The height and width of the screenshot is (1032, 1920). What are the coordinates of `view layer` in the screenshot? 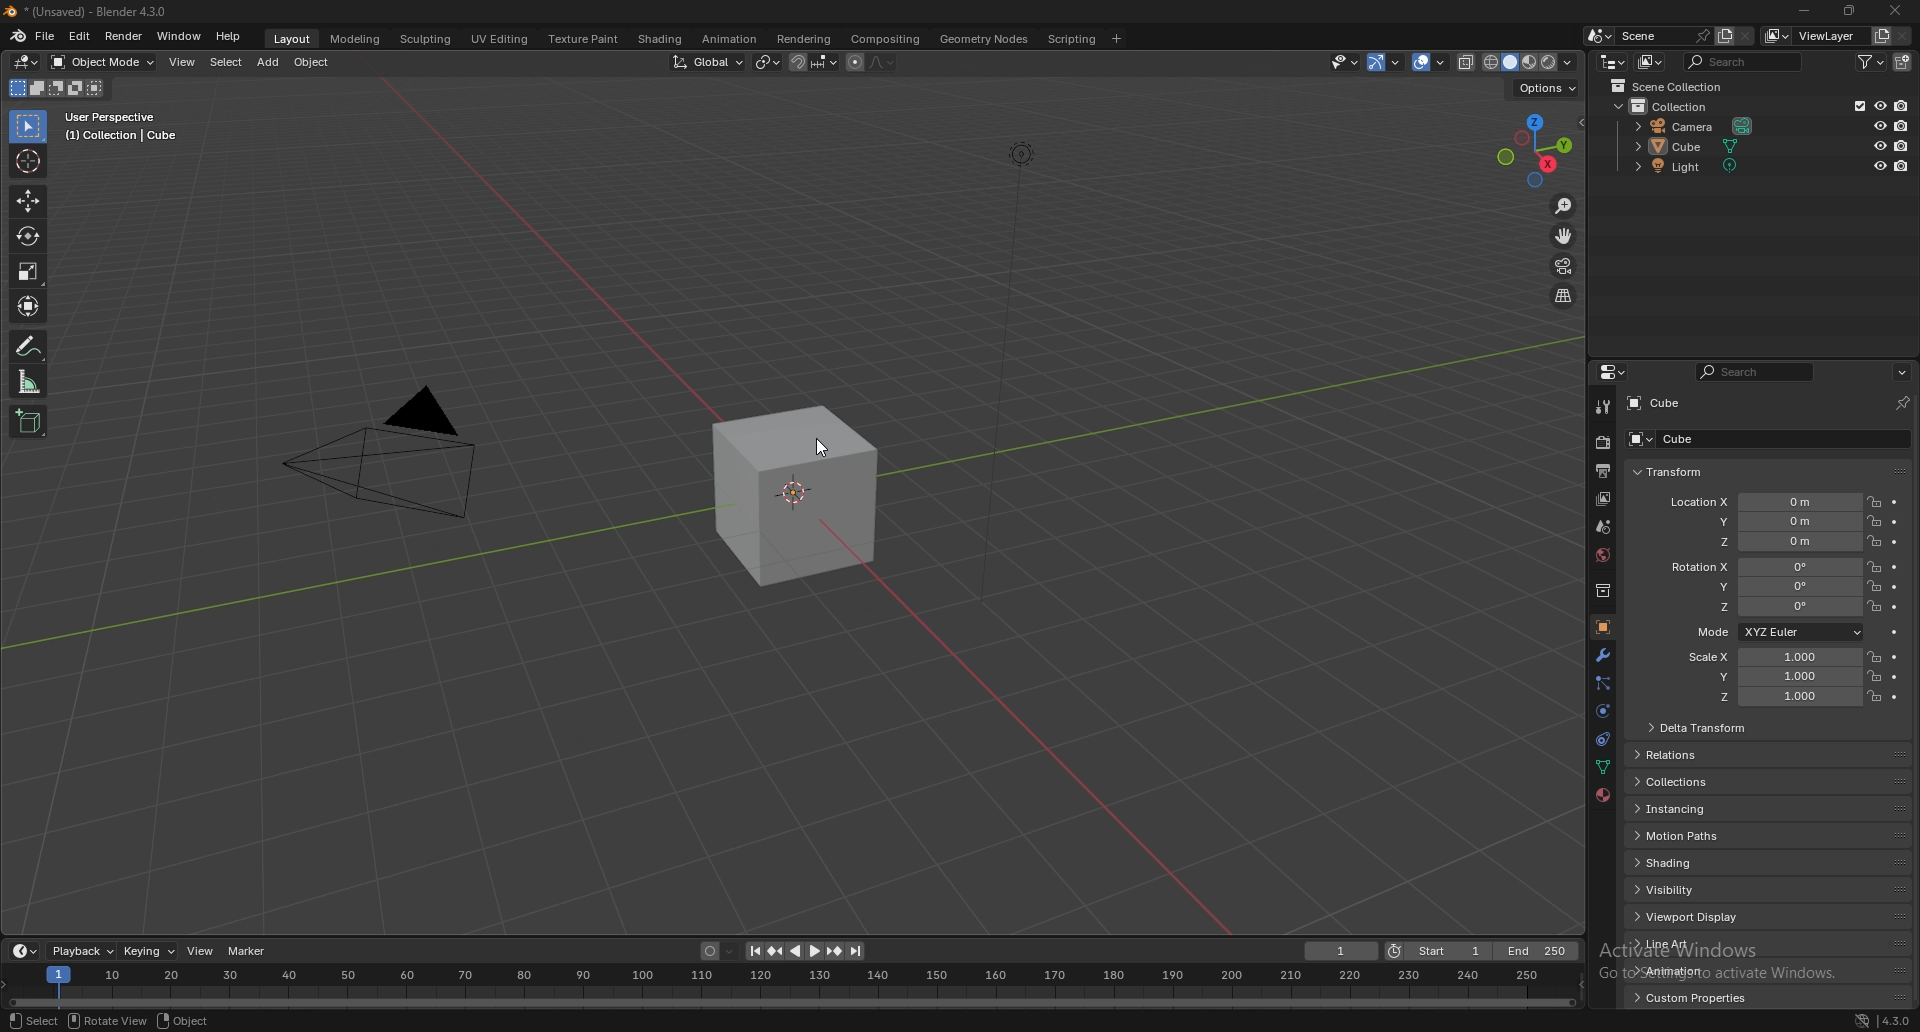 It's located at (1604, 499).